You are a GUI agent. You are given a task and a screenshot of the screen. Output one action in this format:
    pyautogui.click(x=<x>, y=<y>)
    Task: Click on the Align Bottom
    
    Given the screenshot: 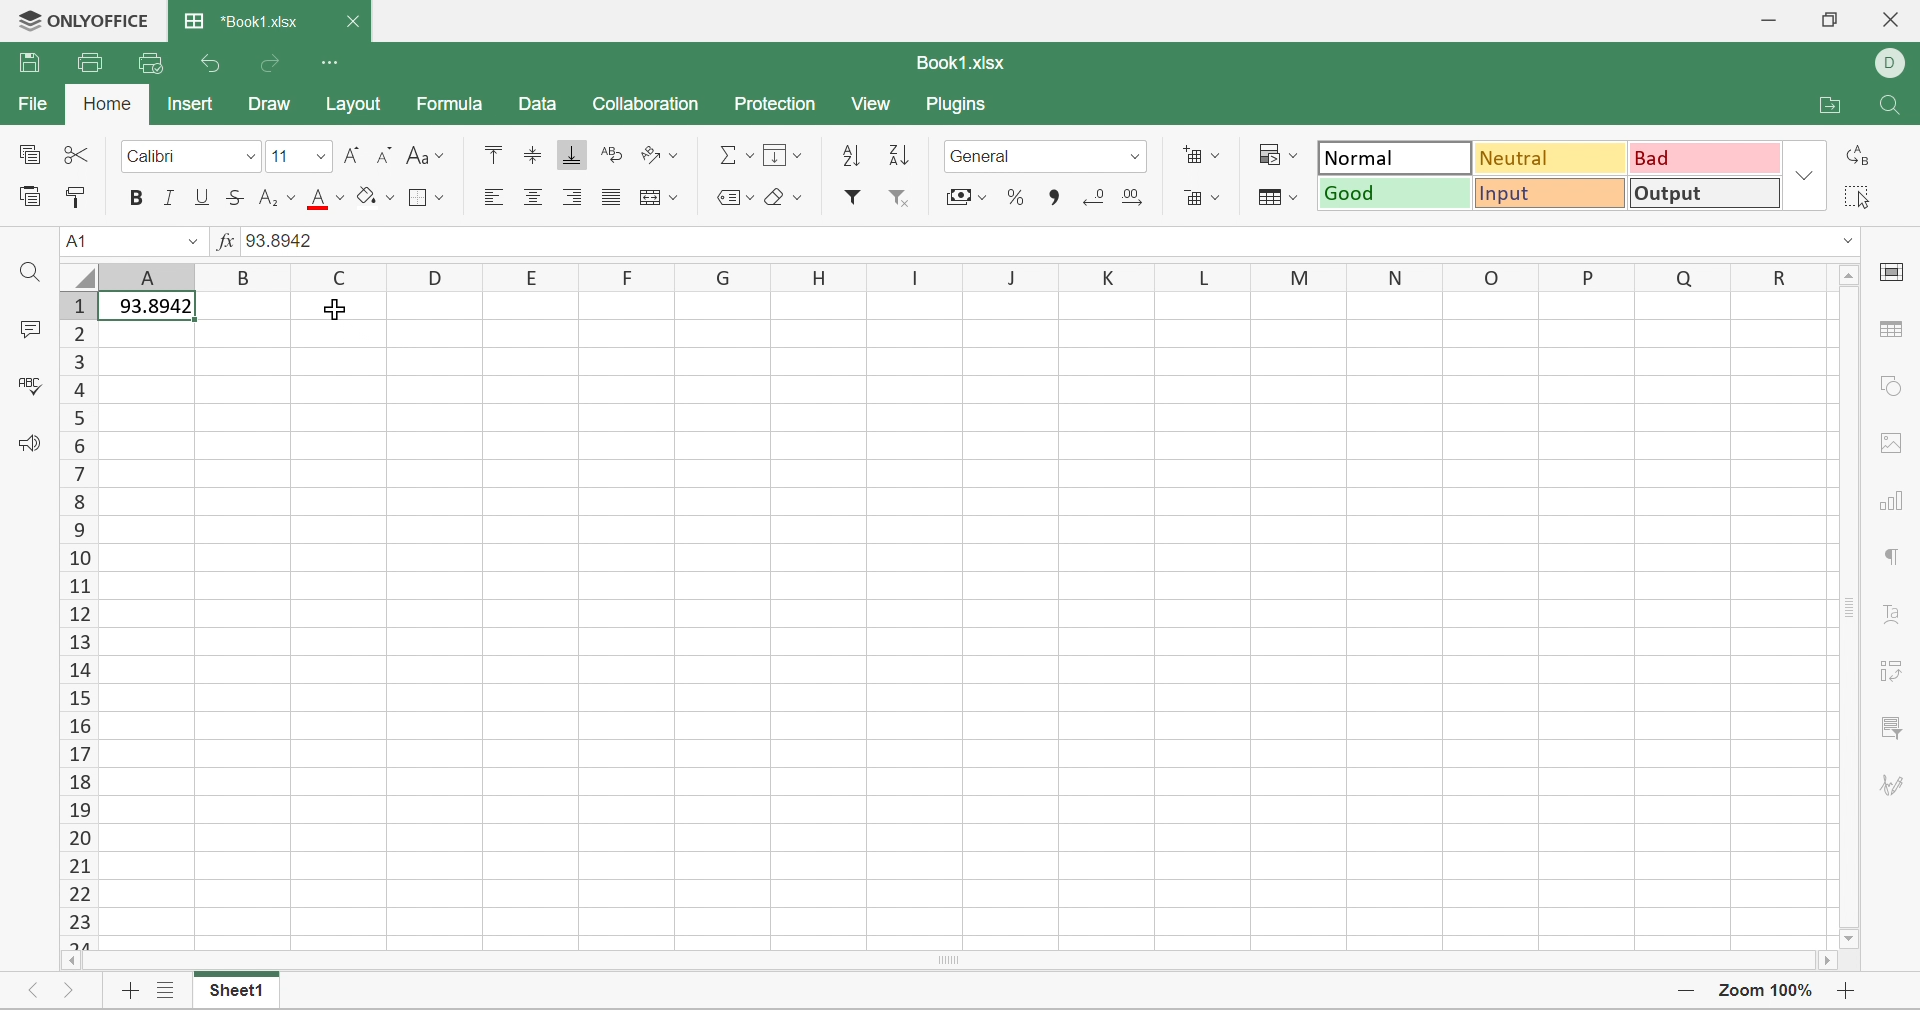 What is the action you would take?
    pyautogui.click(x=571, y=155)
    